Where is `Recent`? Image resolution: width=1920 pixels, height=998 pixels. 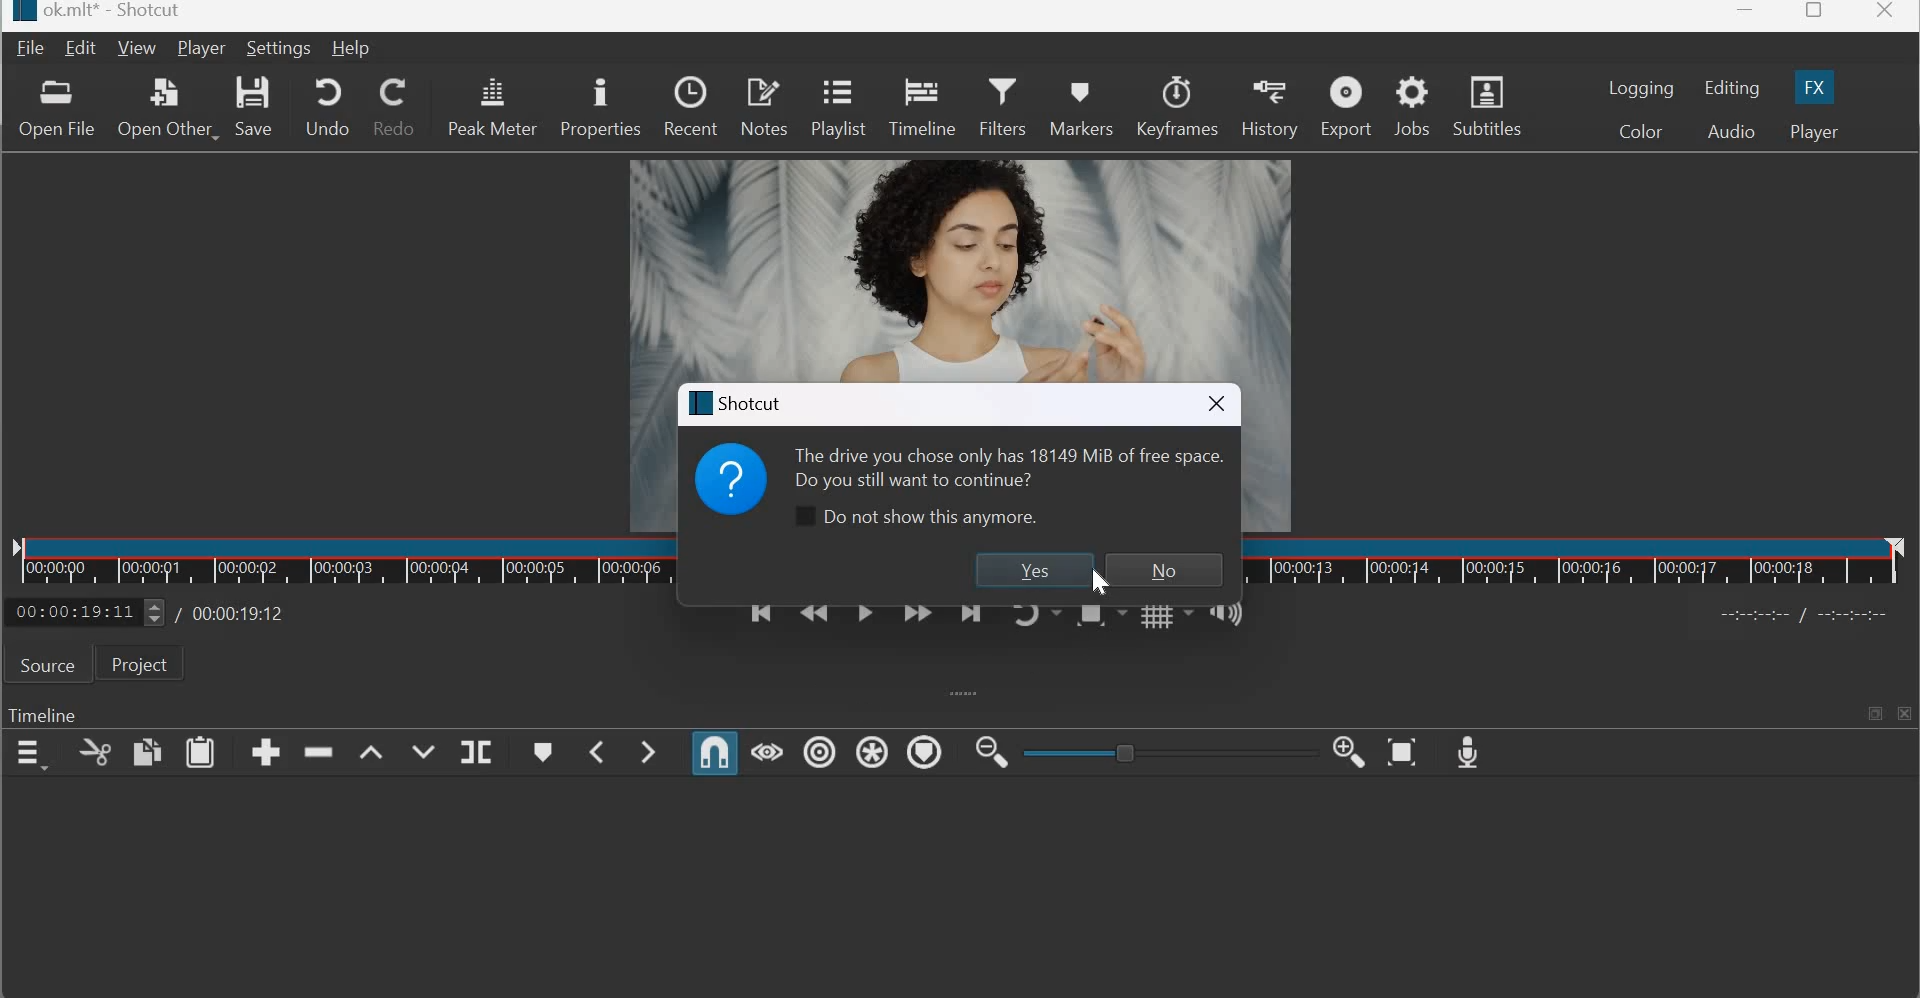
Recent is located at coordinates (690, 104).